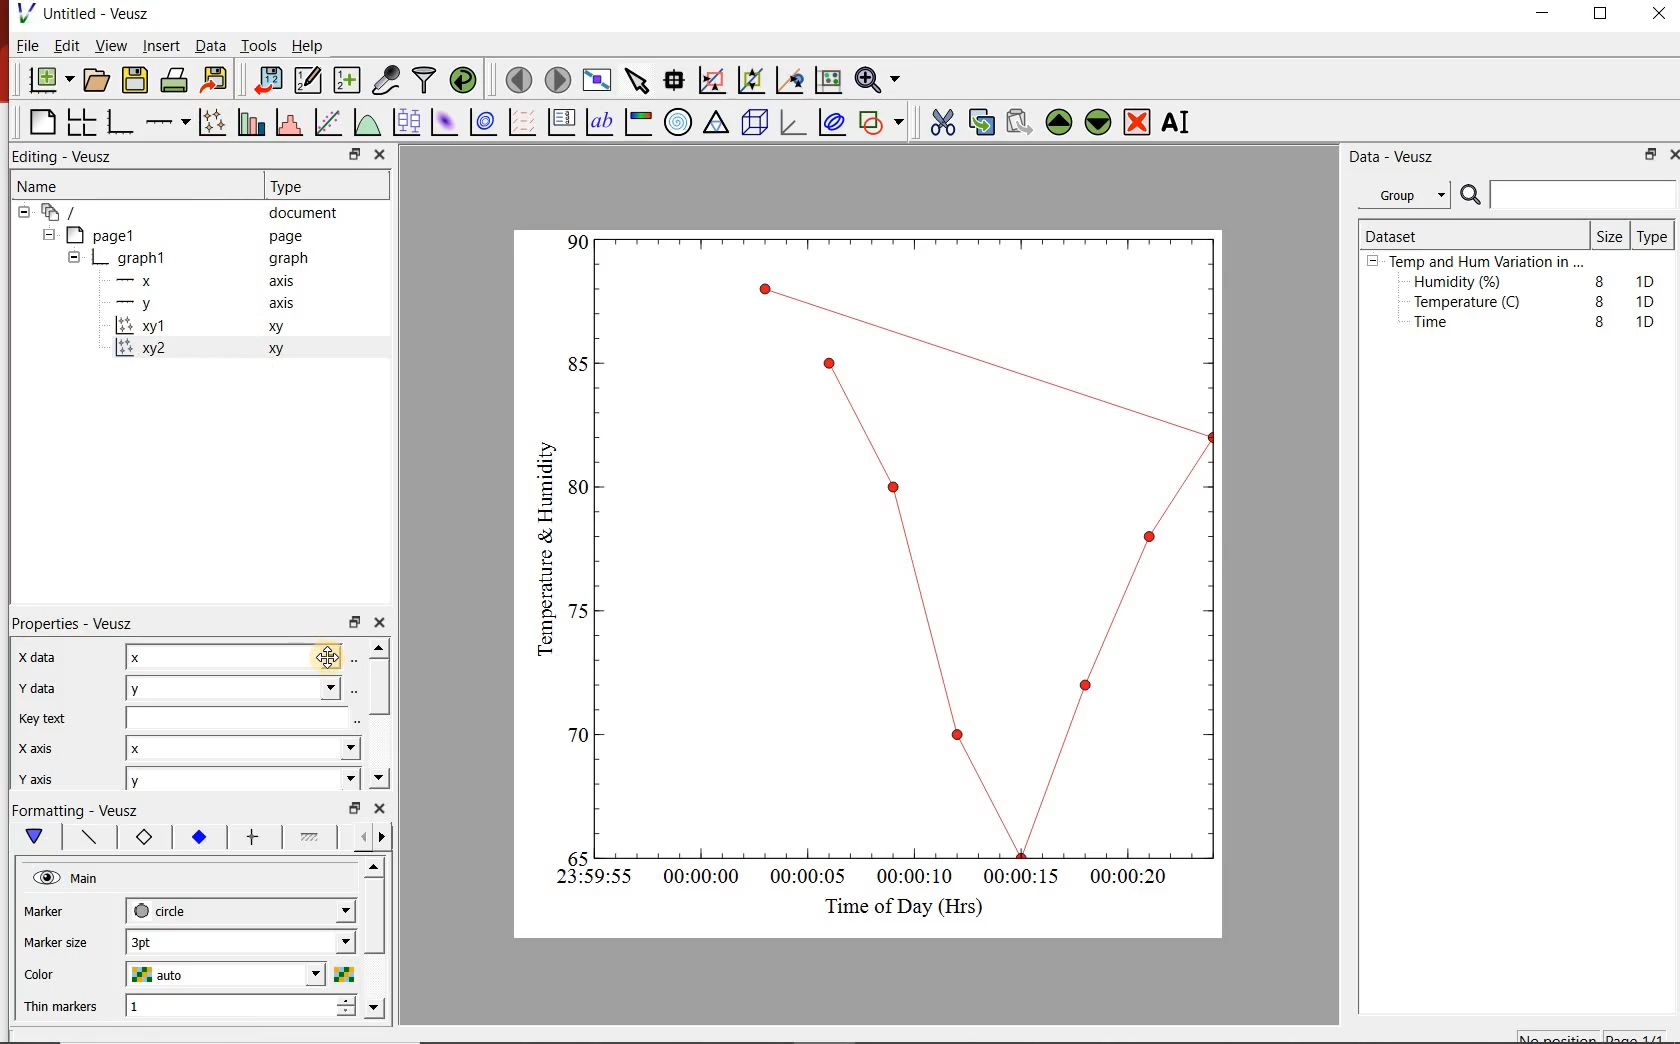 The image size is (1680, 1044). What do you see at coordinates (1396, 157) in the screenshot?
I see `Data - Veusz` at bounding box center [1396, 157].